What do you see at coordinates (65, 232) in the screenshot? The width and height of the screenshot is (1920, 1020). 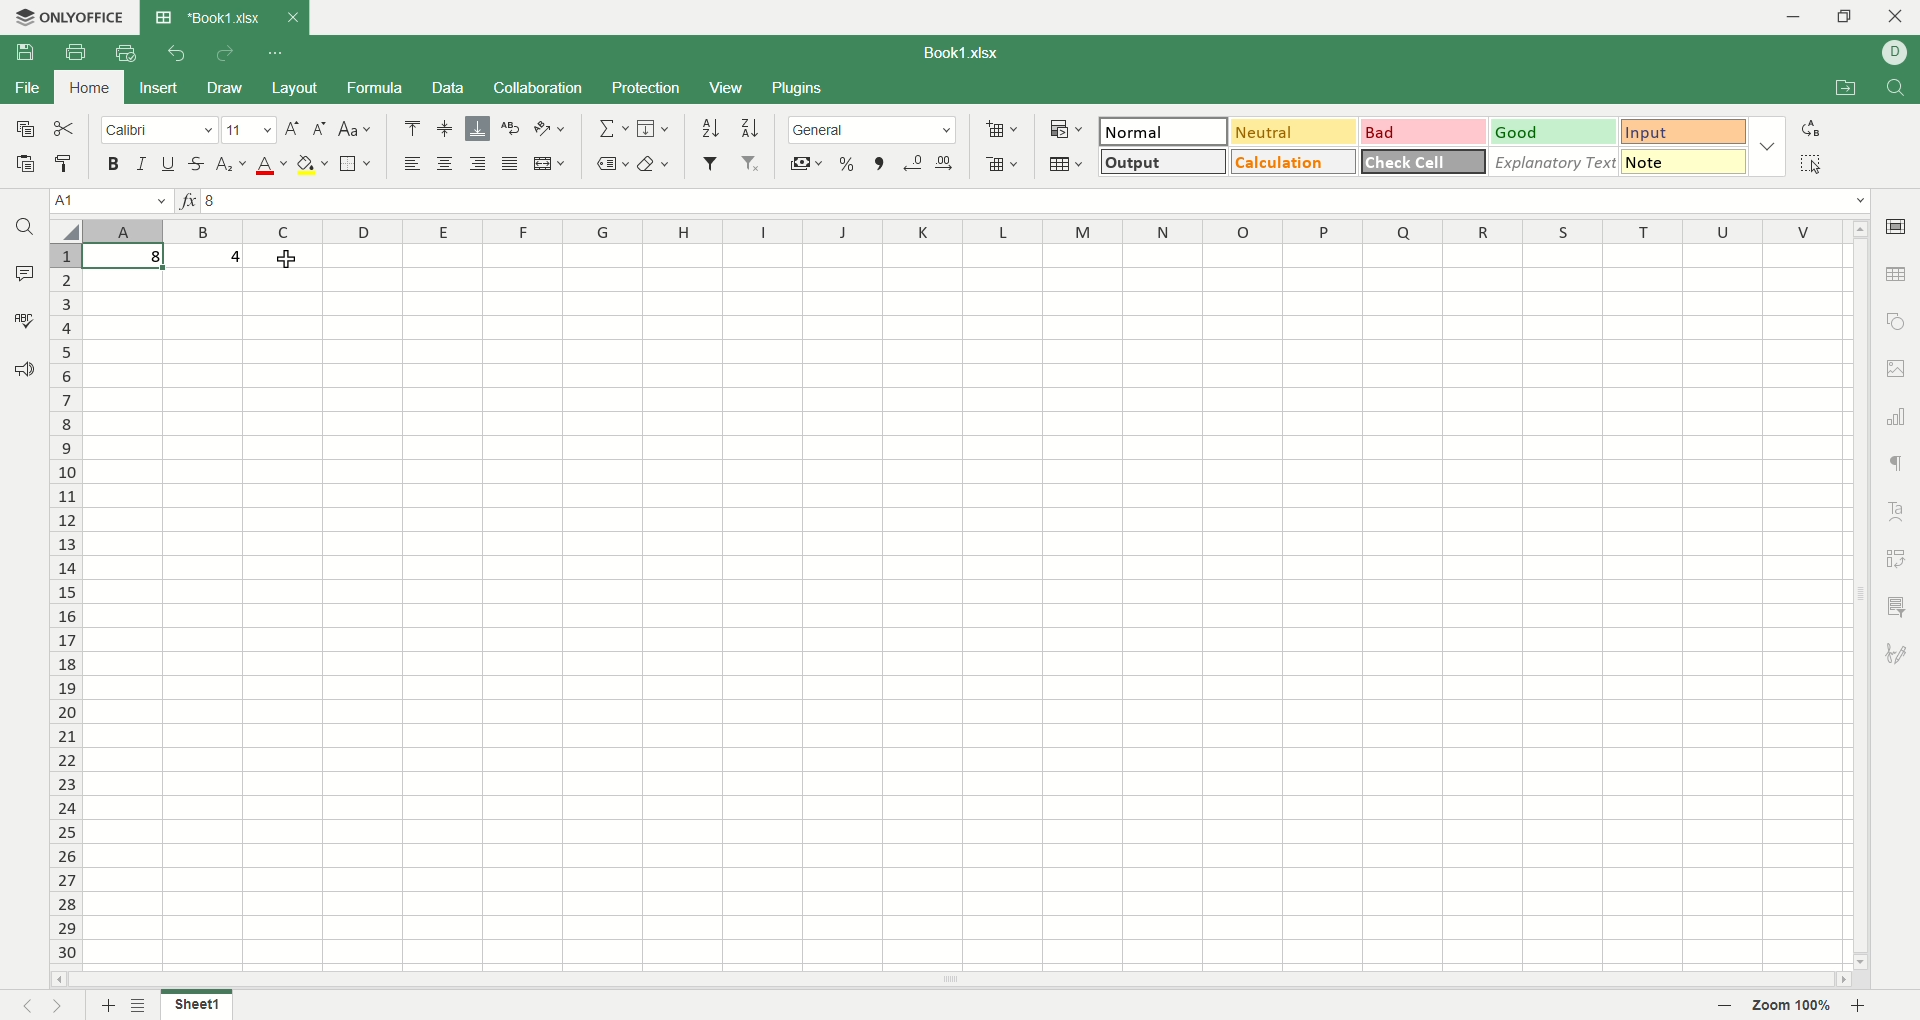 I see `select all` at bounding box center [65, 232].